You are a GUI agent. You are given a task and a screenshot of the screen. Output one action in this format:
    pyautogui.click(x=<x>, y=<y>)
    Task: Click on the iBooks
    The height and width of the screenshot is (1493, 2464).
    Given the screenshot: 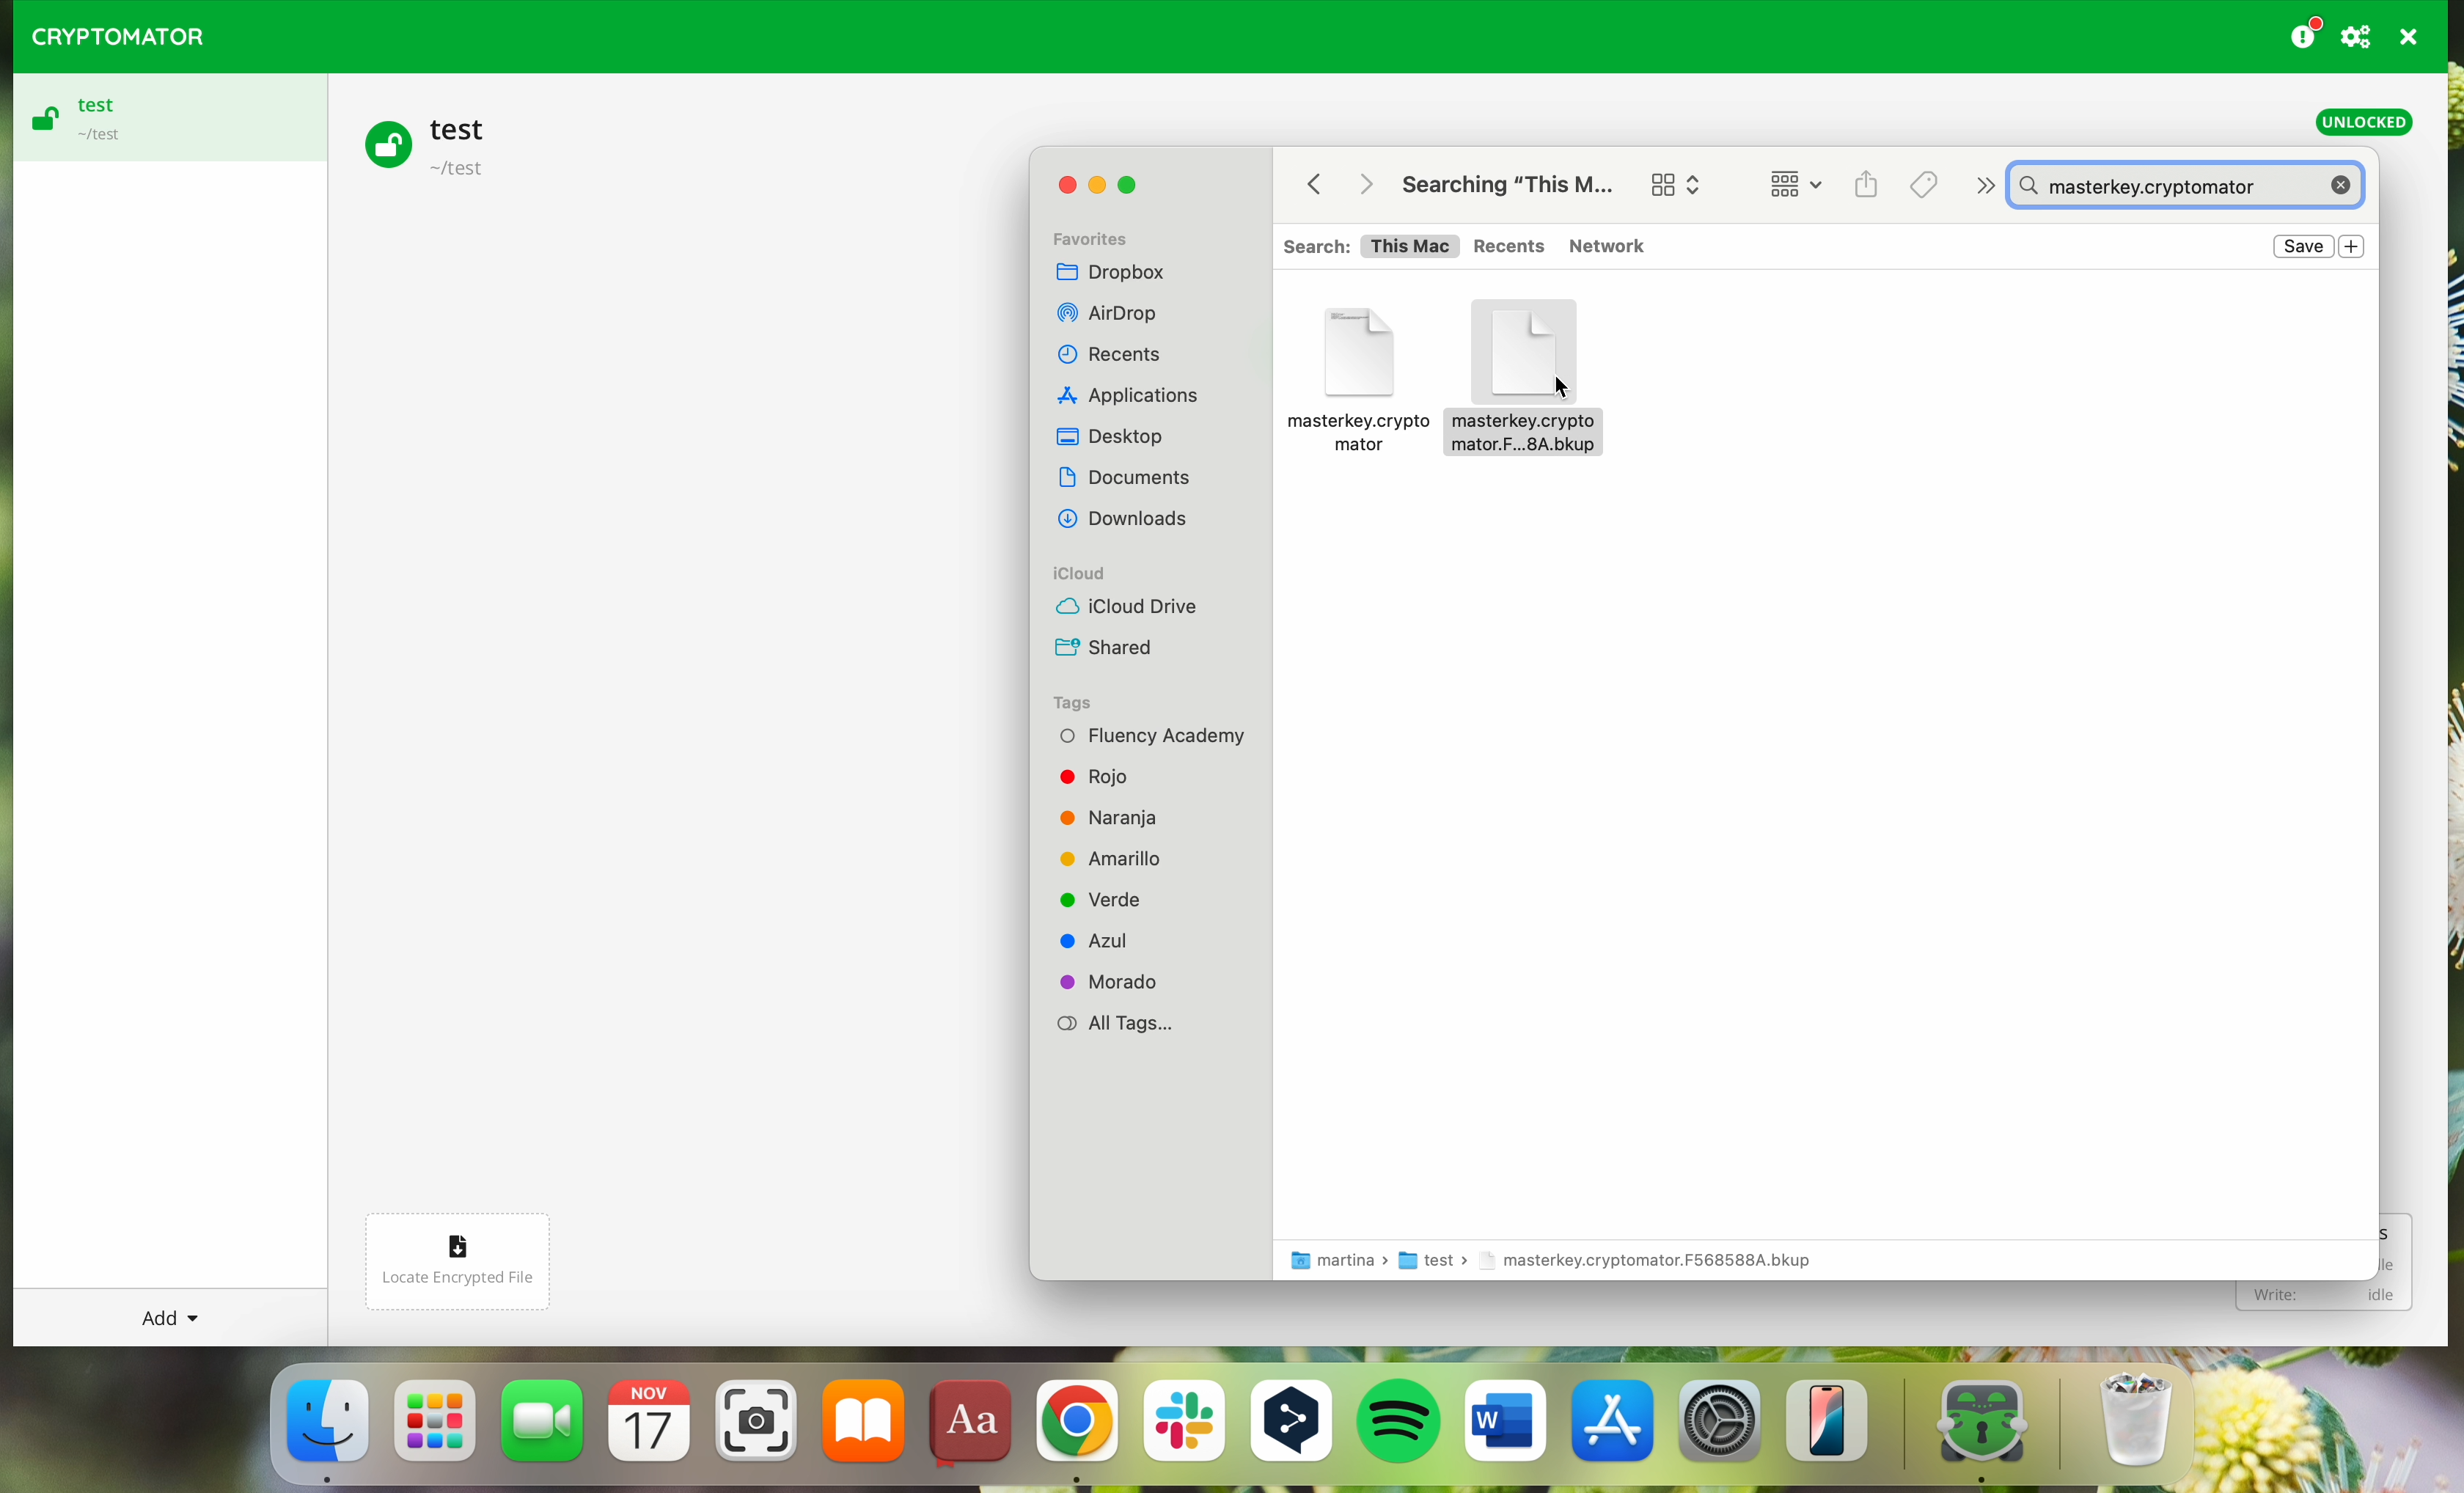 What is the action you would take?
    pyautogui.click(x=864, y=1428)
    